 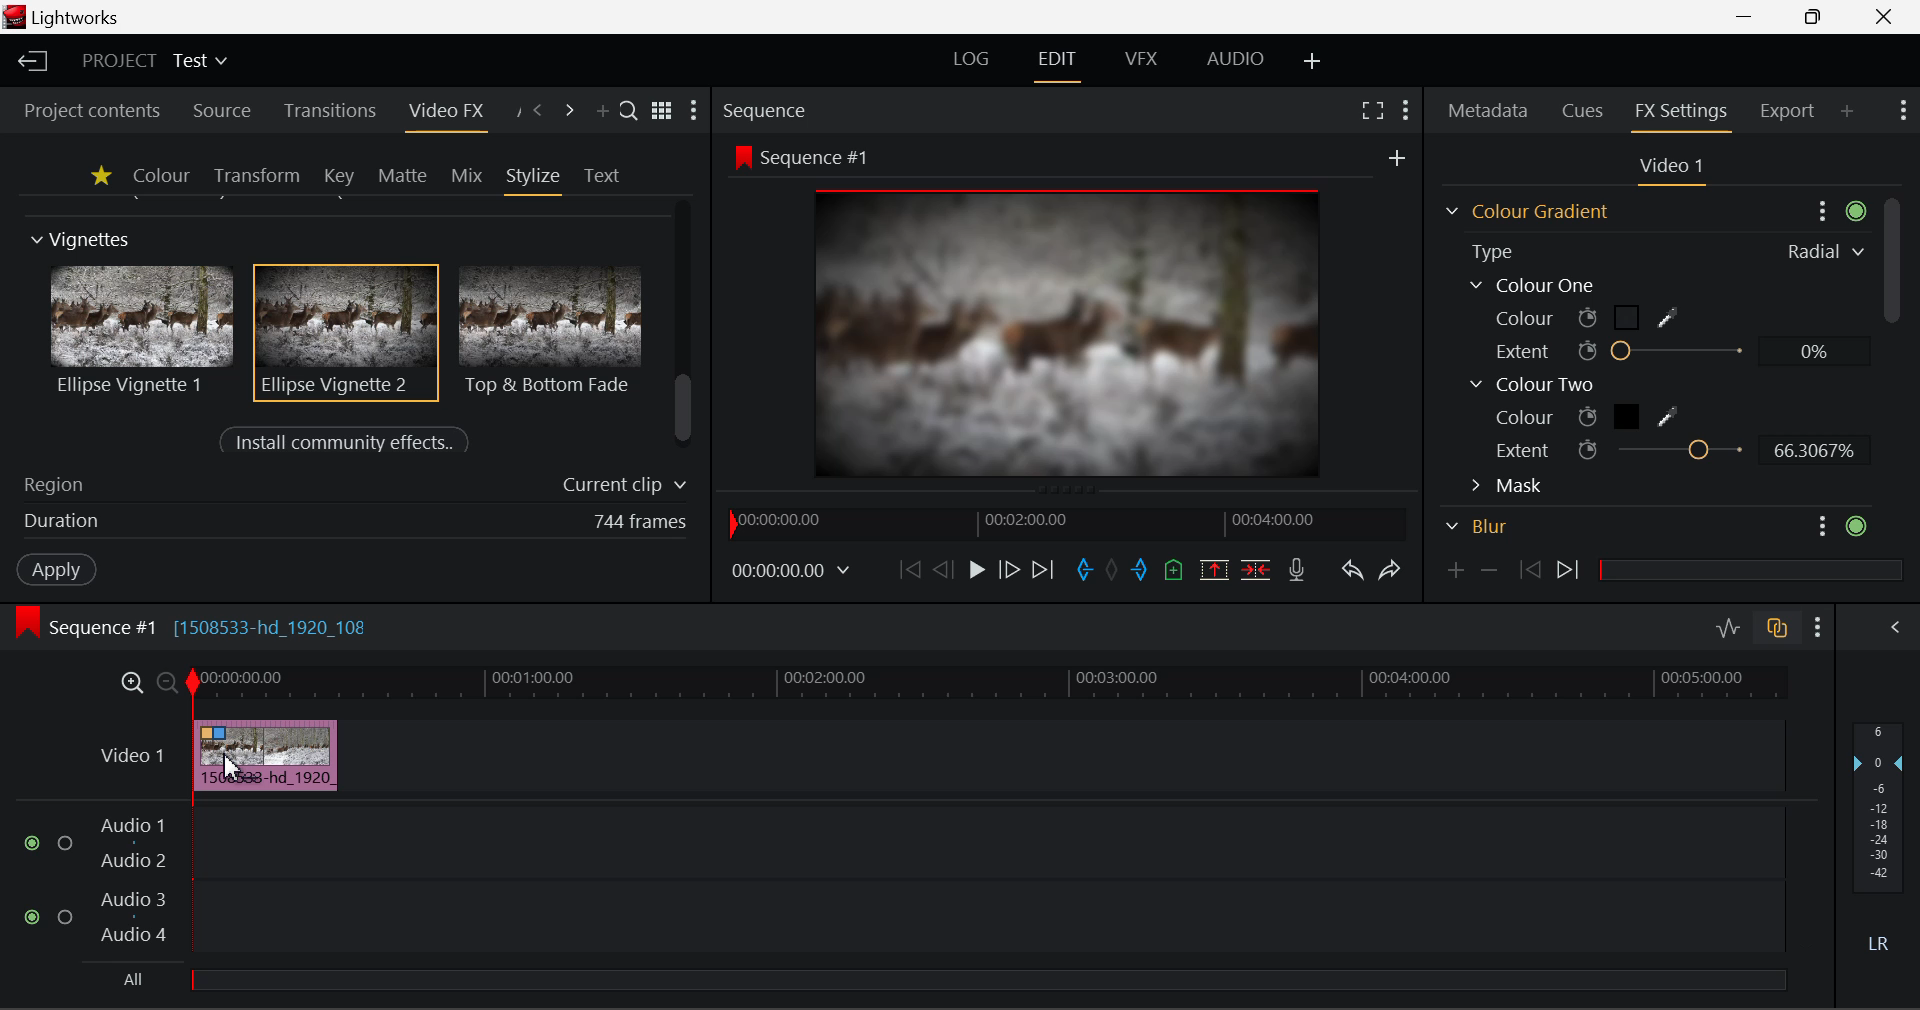 What do you see at coordinates (348, 333) in the screenshot?
I see `Effect Selected` at bounding box center [348, 333].